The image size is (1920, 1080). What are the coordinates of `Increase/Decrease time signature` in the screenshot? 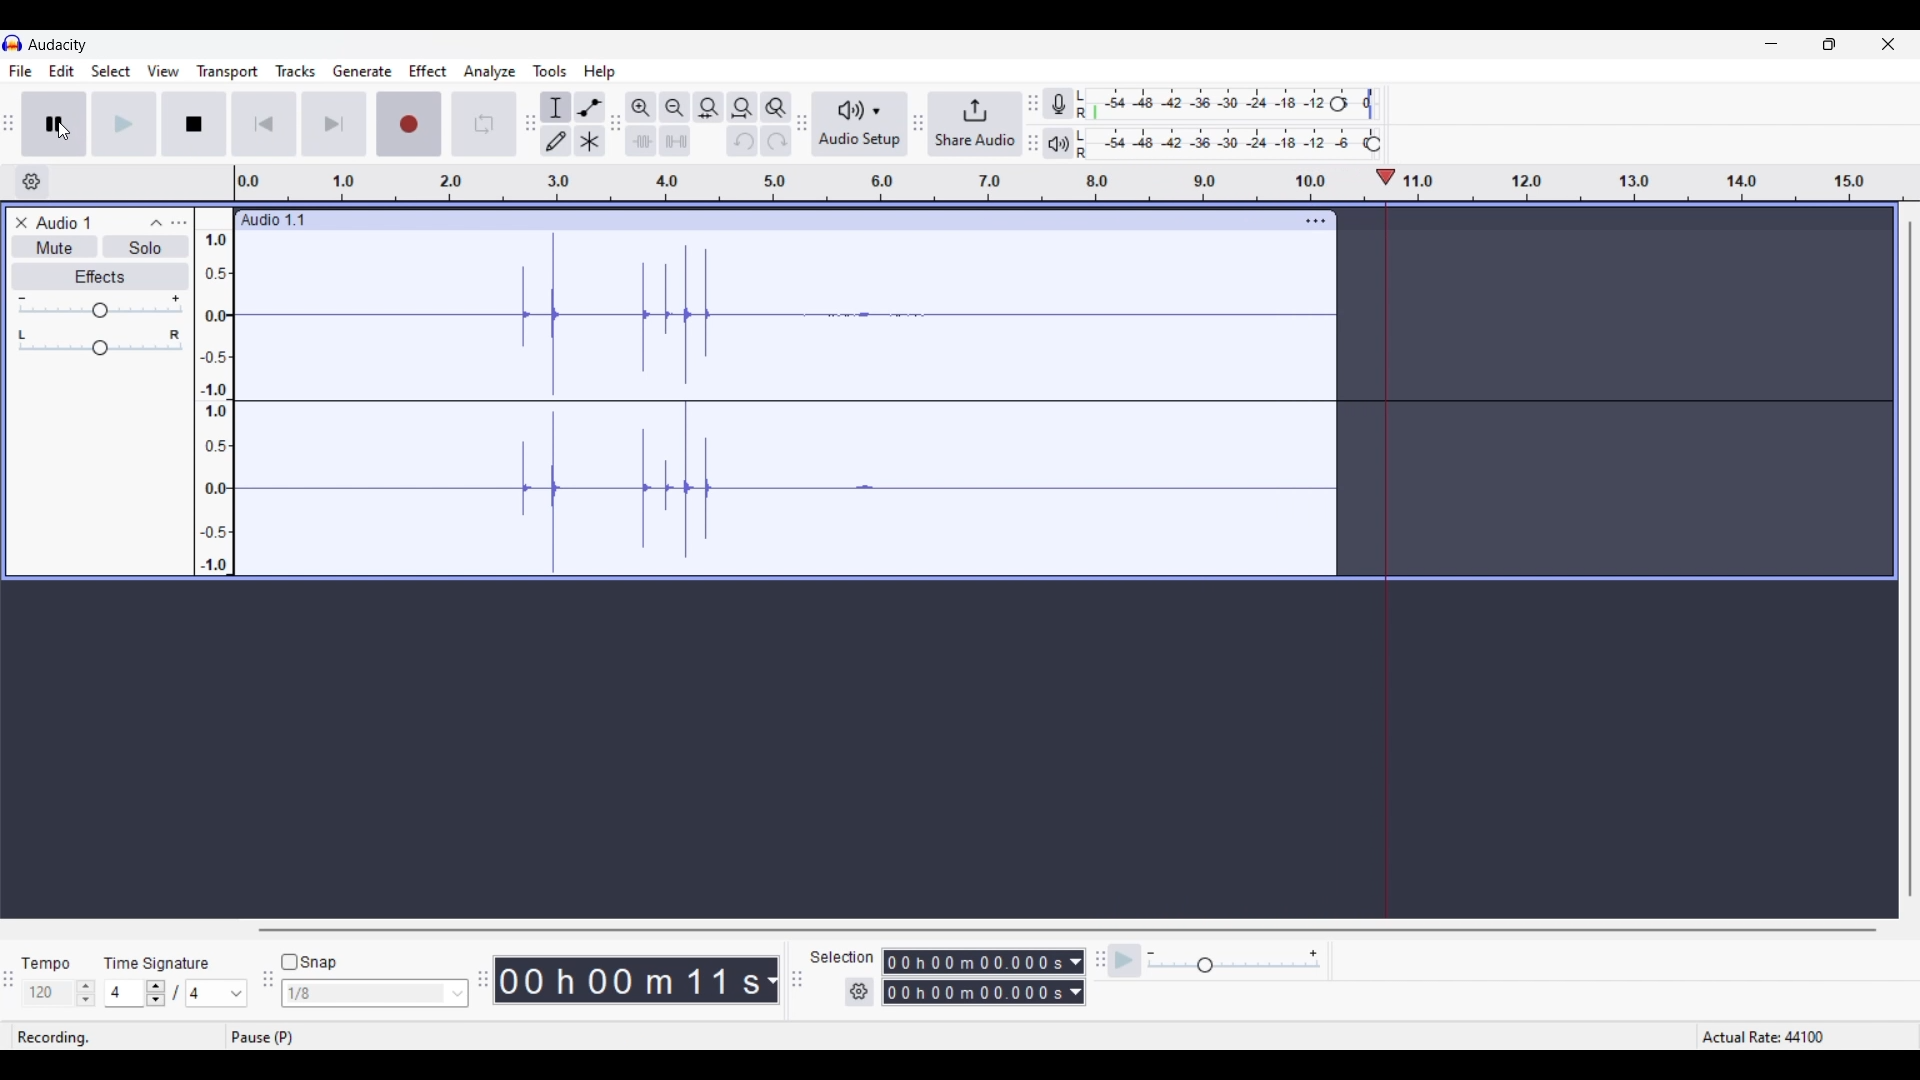 It's located at (156, 994).